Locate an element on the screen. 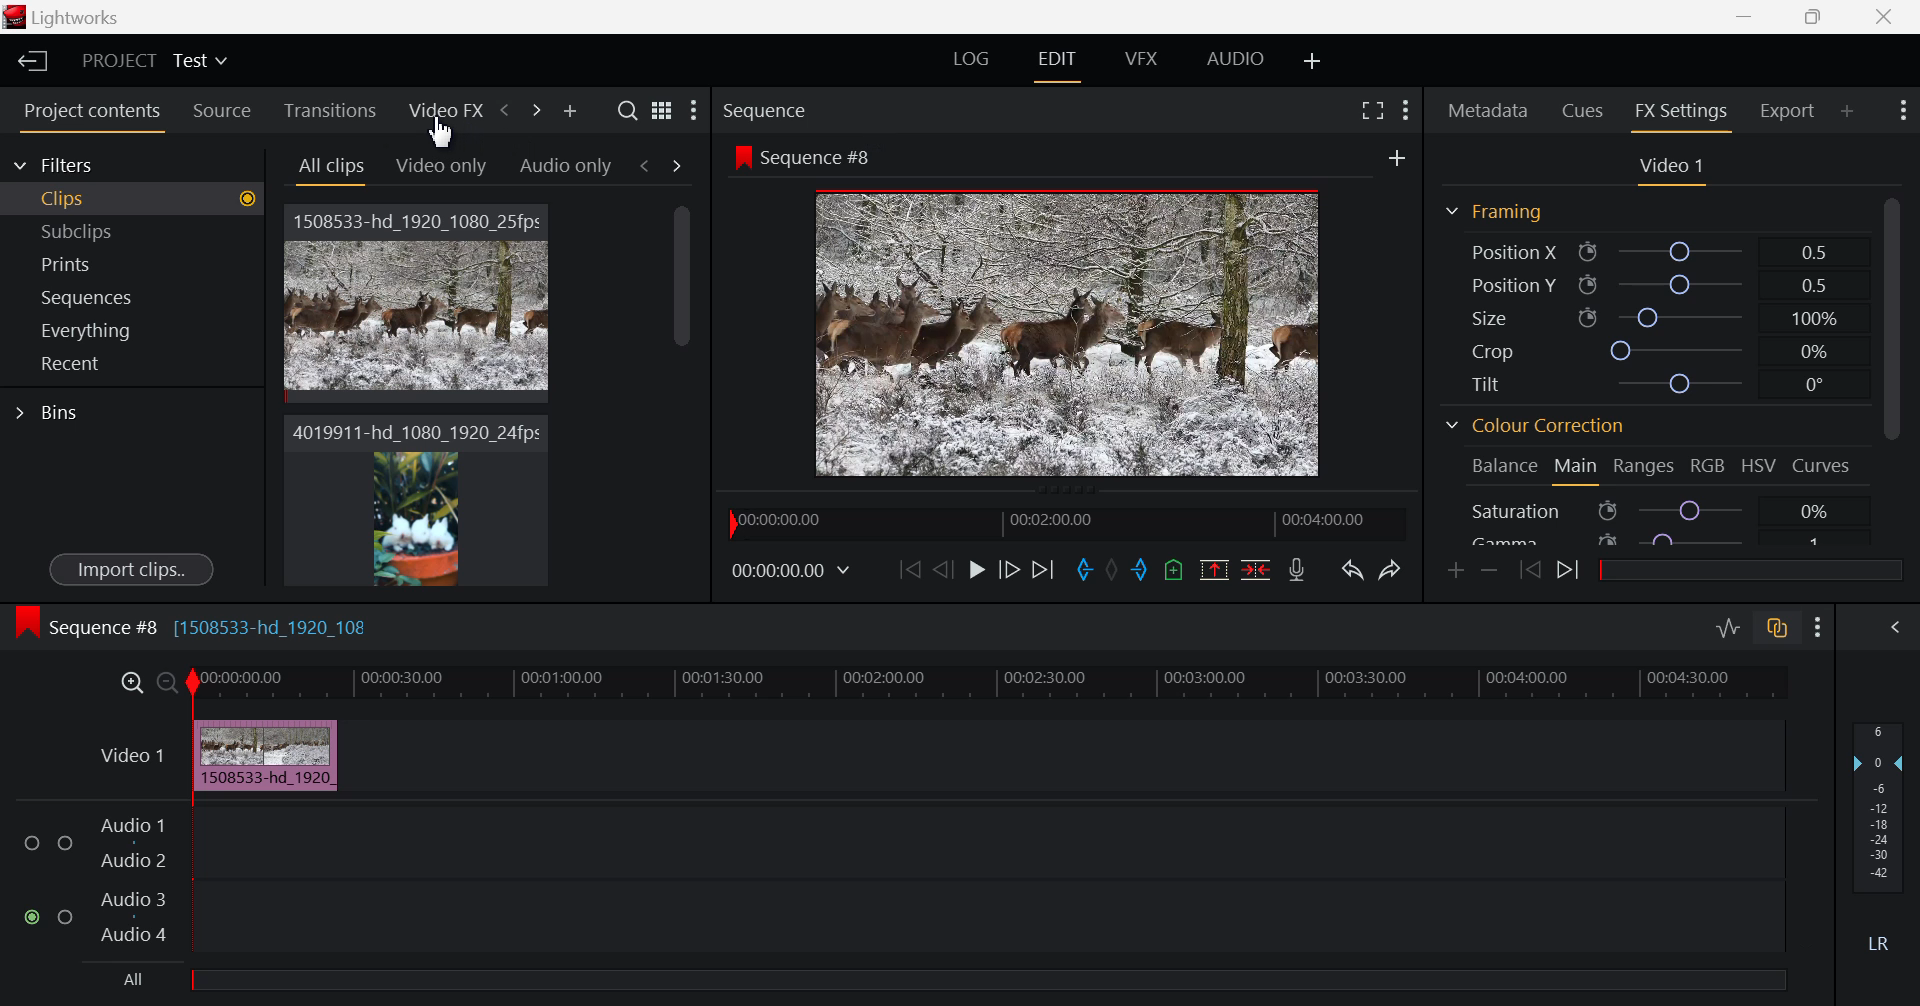 This screenshot has height=1006, width=1920. Delete/Cut is located at coordinates (1258, 570).